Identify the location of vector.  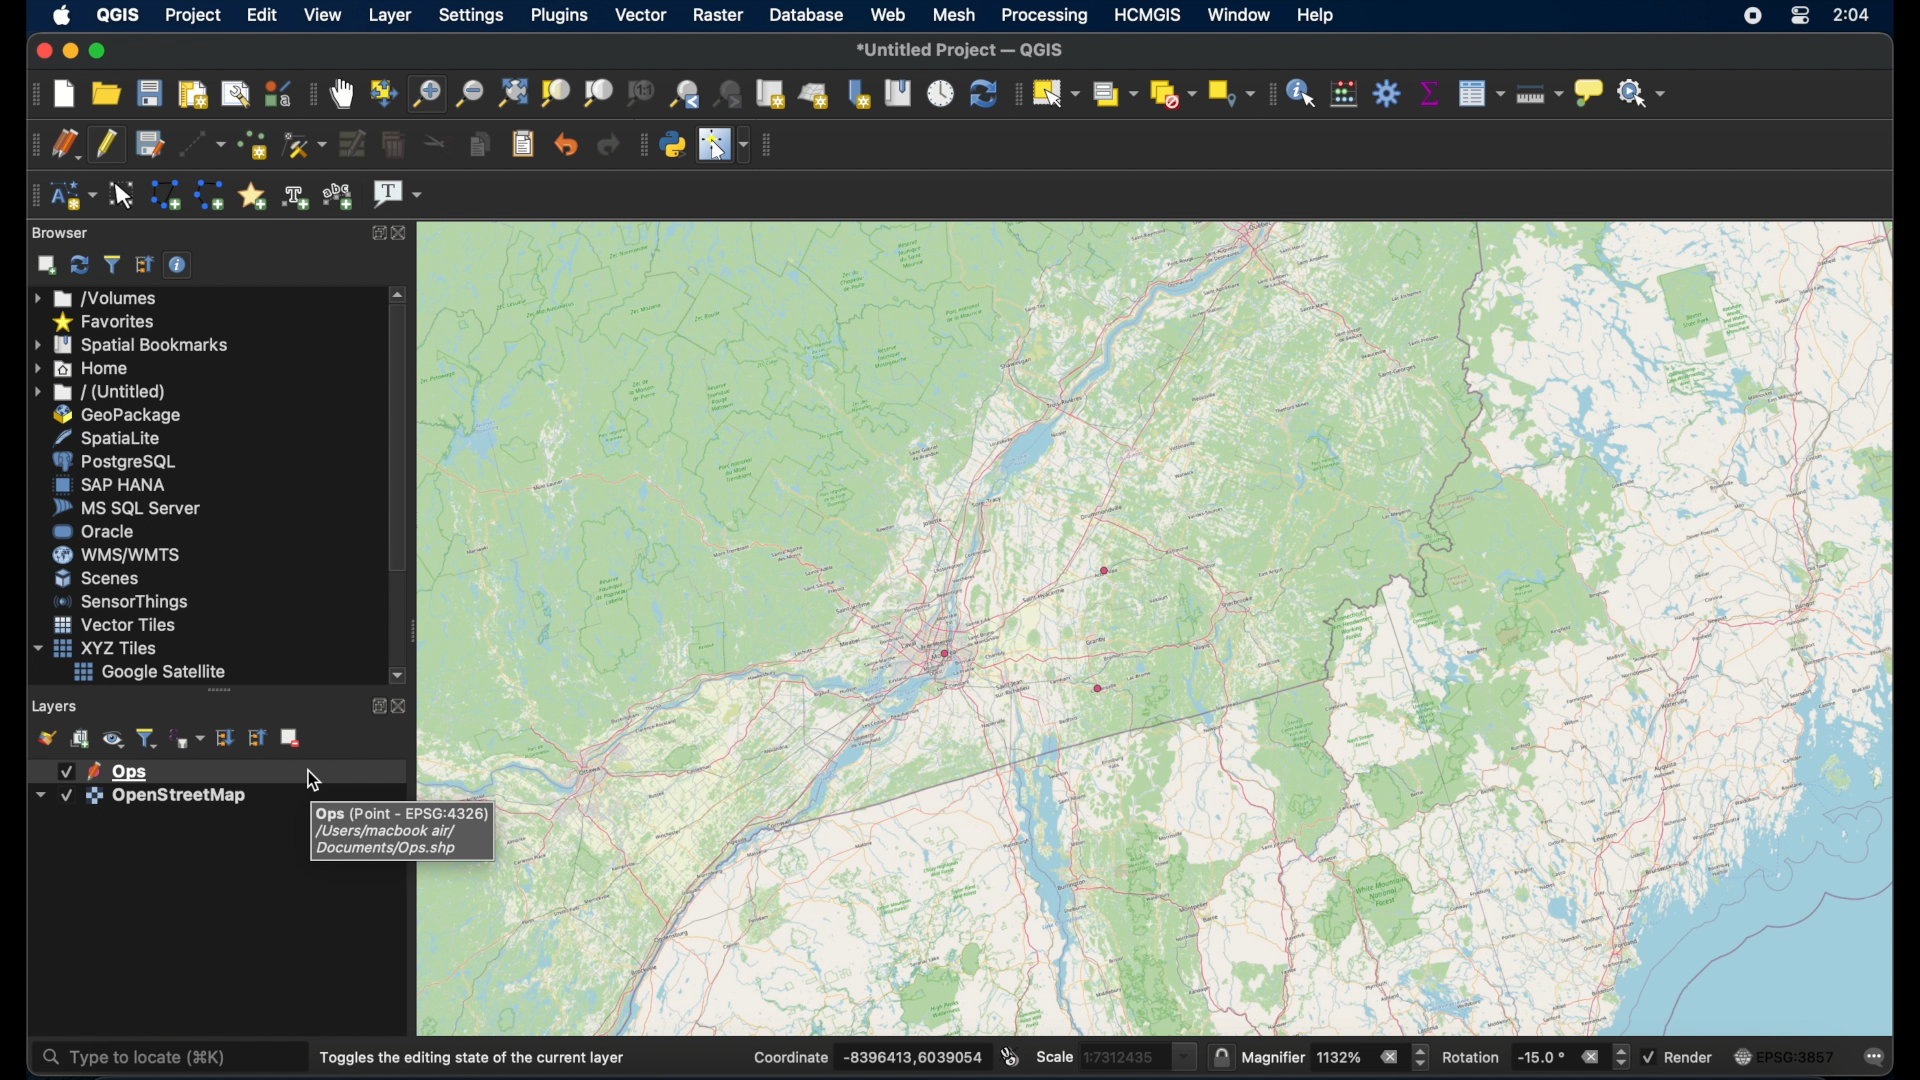
(640, 16).